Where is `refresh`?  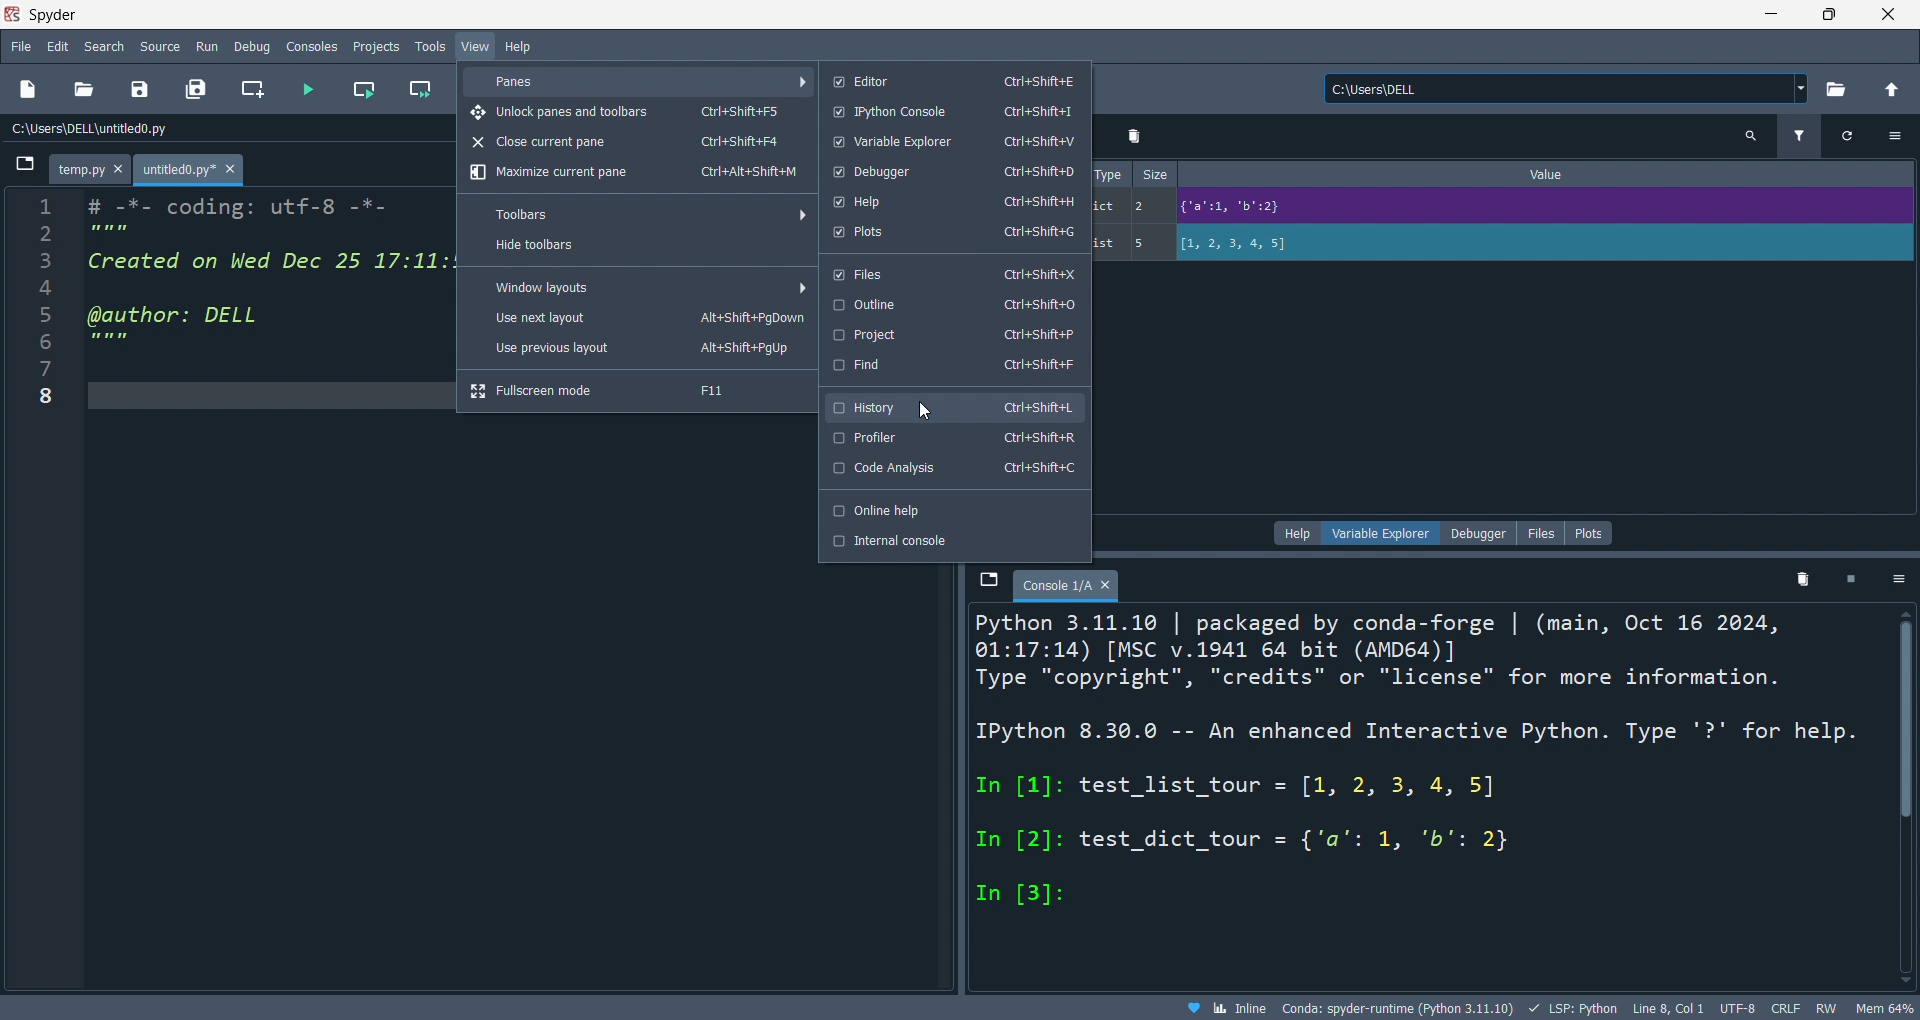 refresh is located at coordinates (1842, 136).